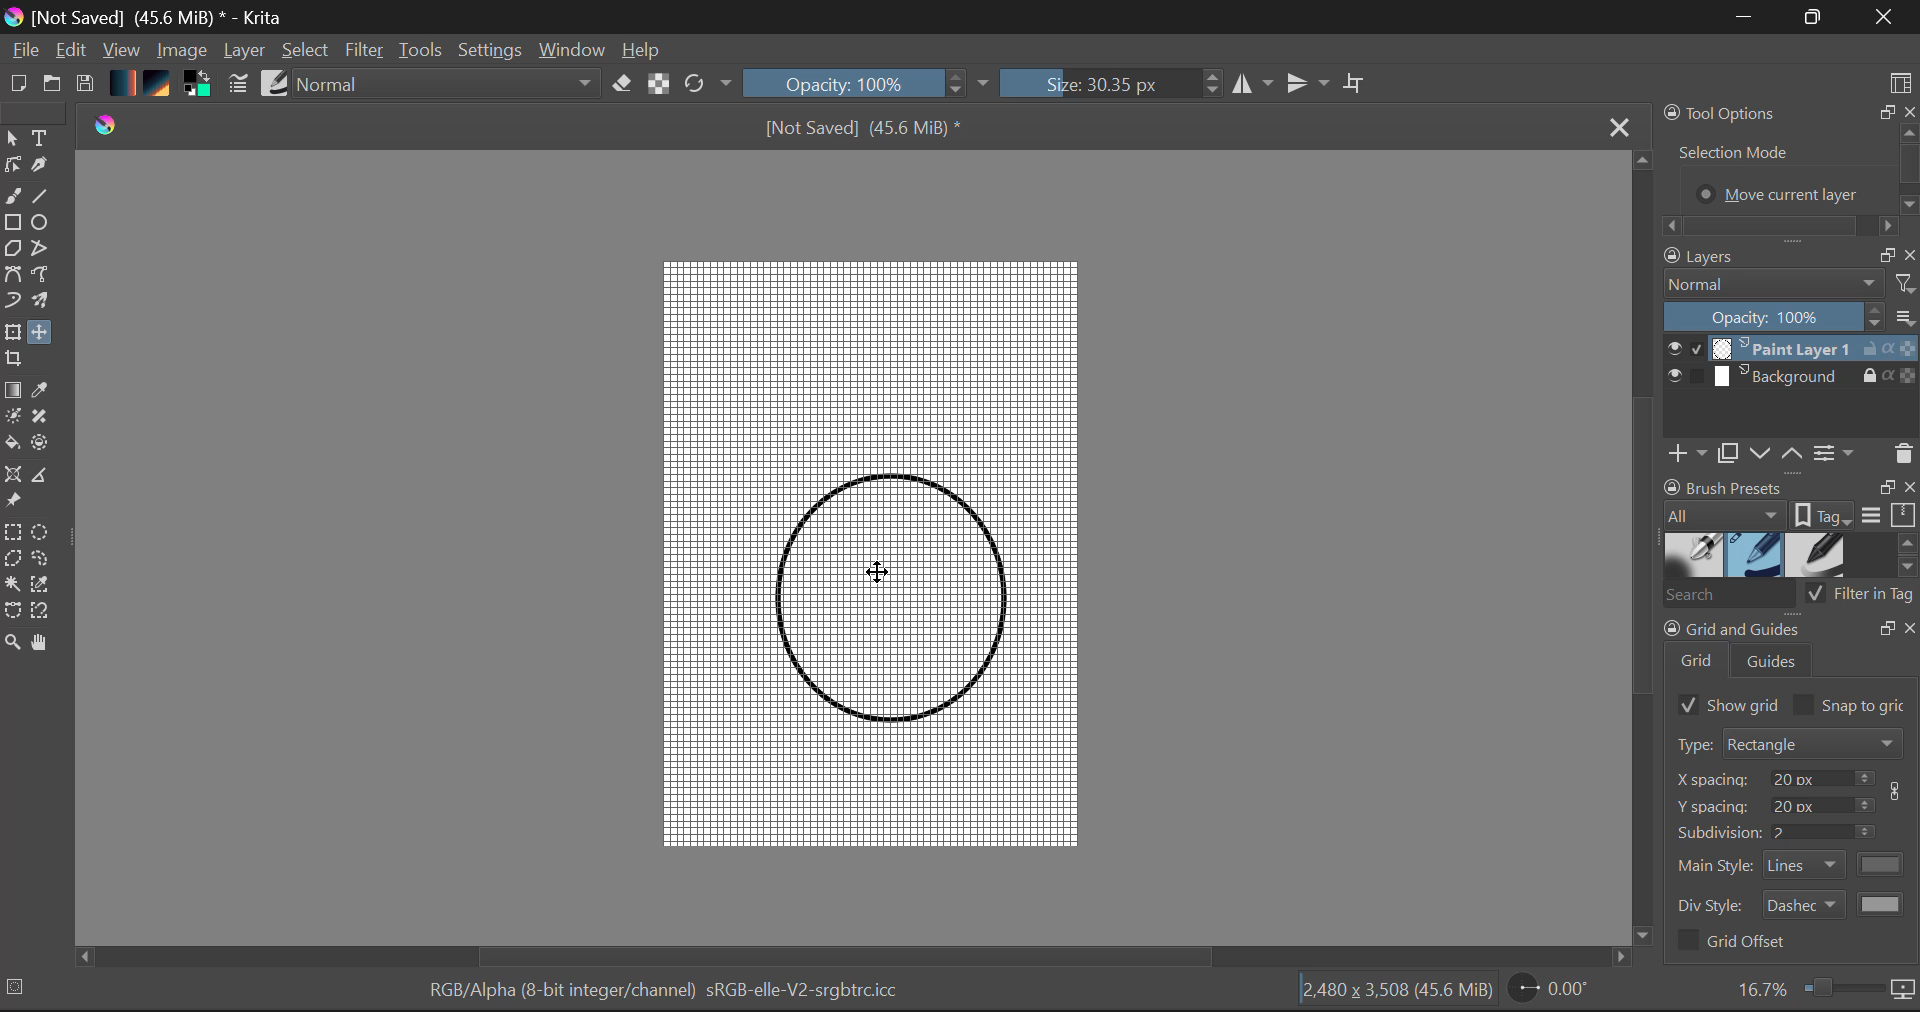 The height and width of the screenshot is (1012, 1920). I want to click on Image, so click(181, 52).